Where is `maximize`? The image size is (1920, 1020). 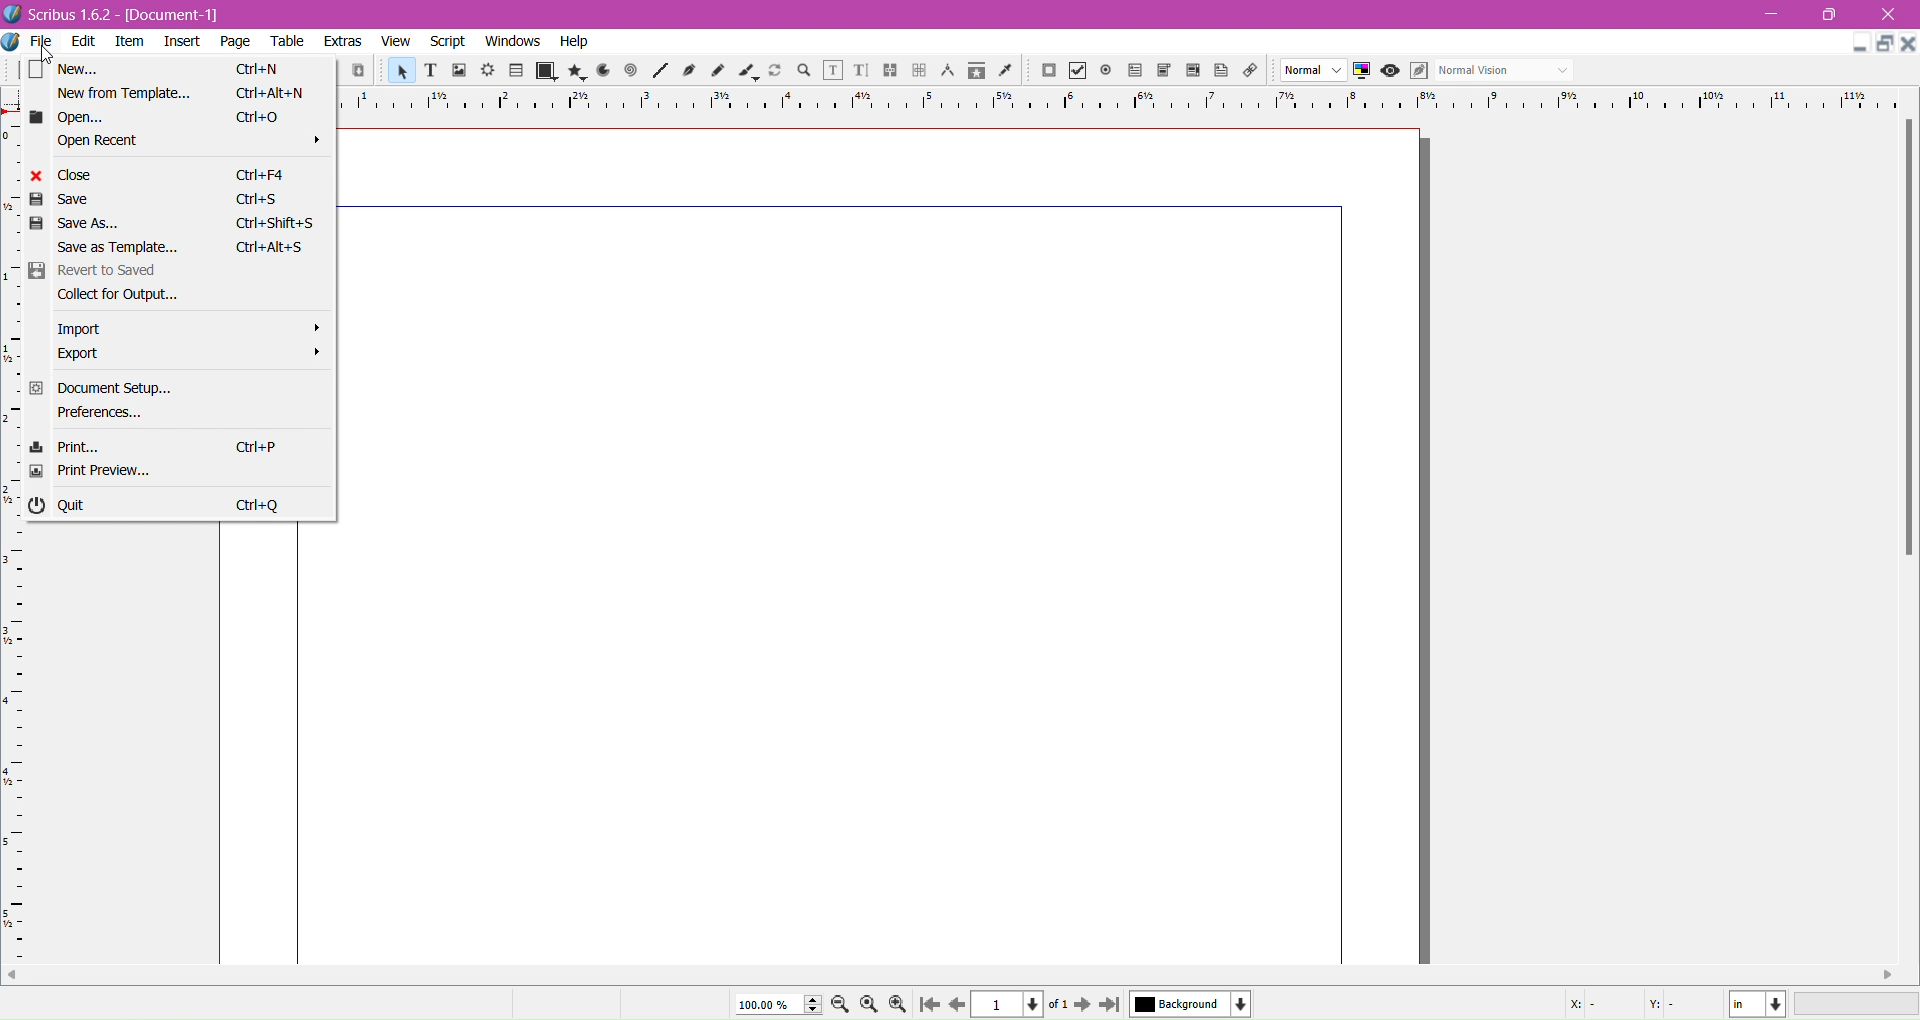 maximize is located at coordinates (1839, 14).